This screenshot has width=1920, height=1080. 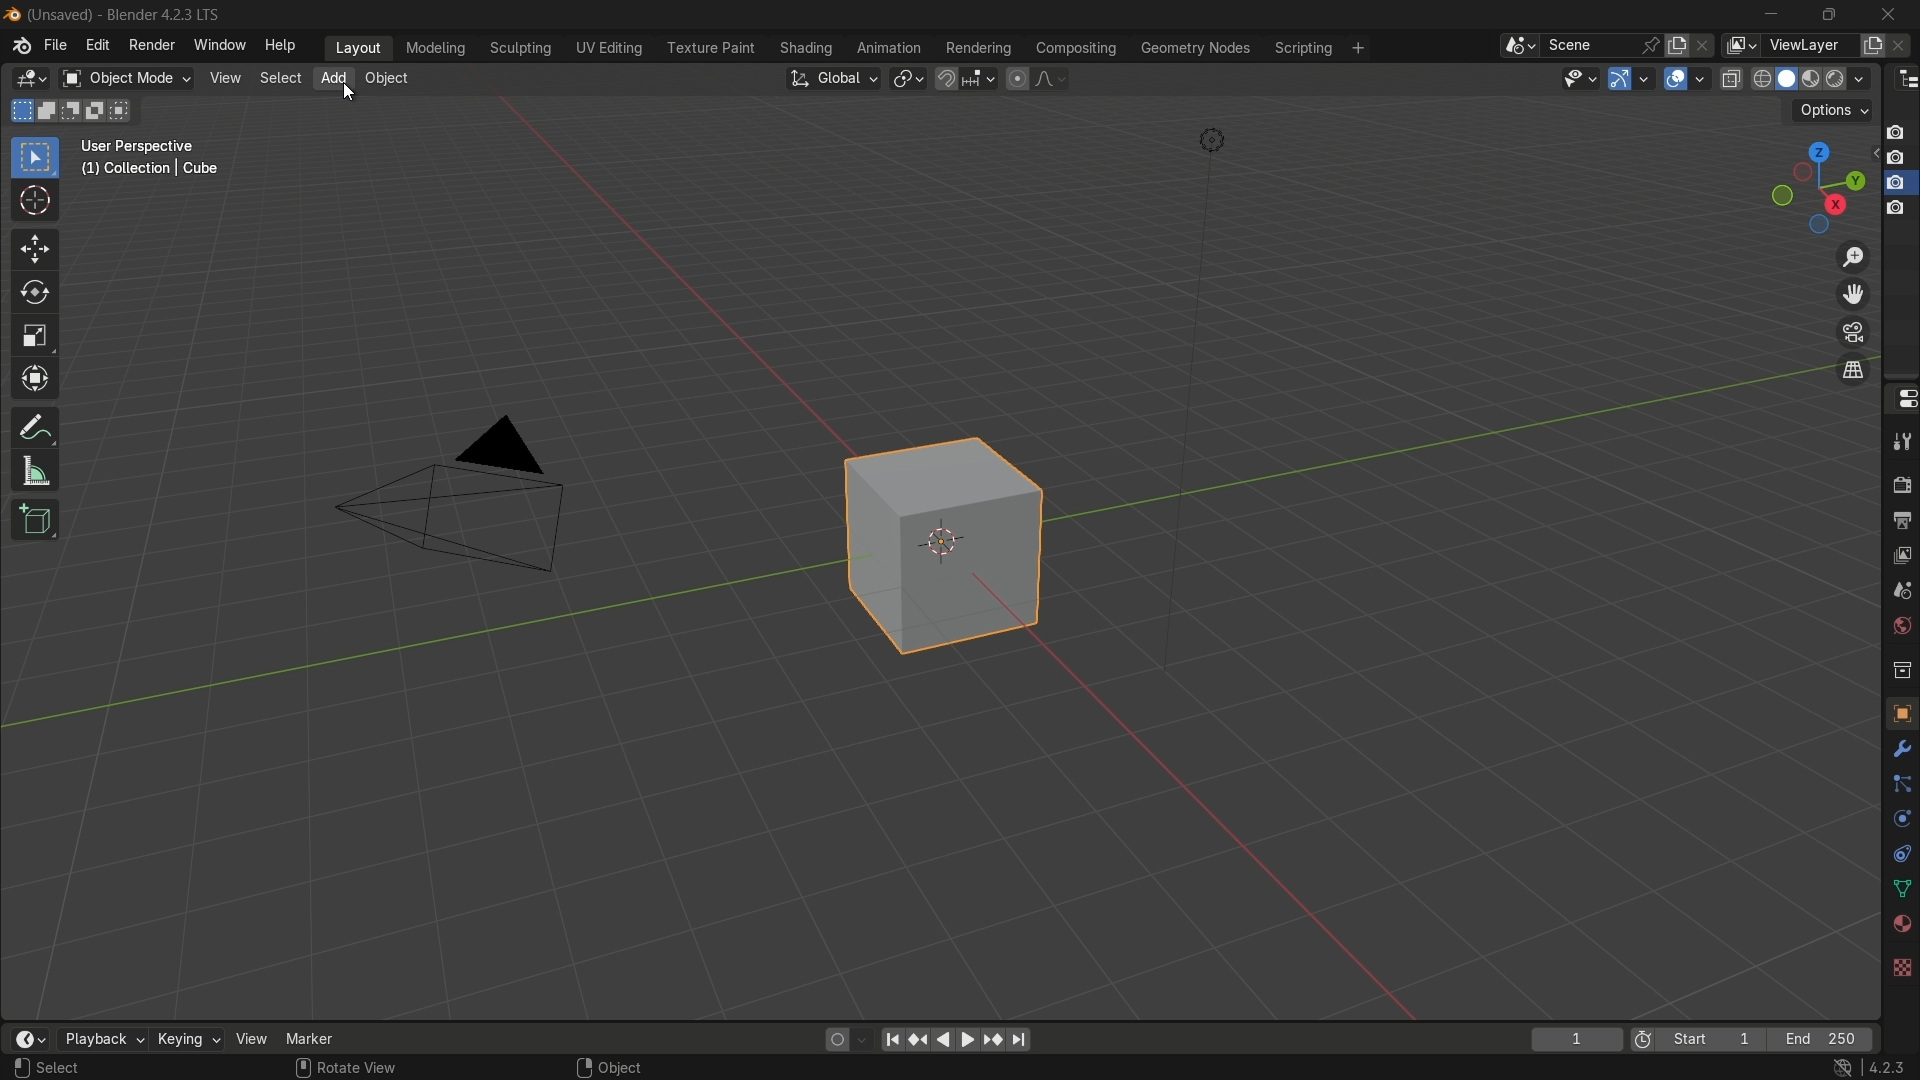 I want to click on render, so click(x=1815, y=80).